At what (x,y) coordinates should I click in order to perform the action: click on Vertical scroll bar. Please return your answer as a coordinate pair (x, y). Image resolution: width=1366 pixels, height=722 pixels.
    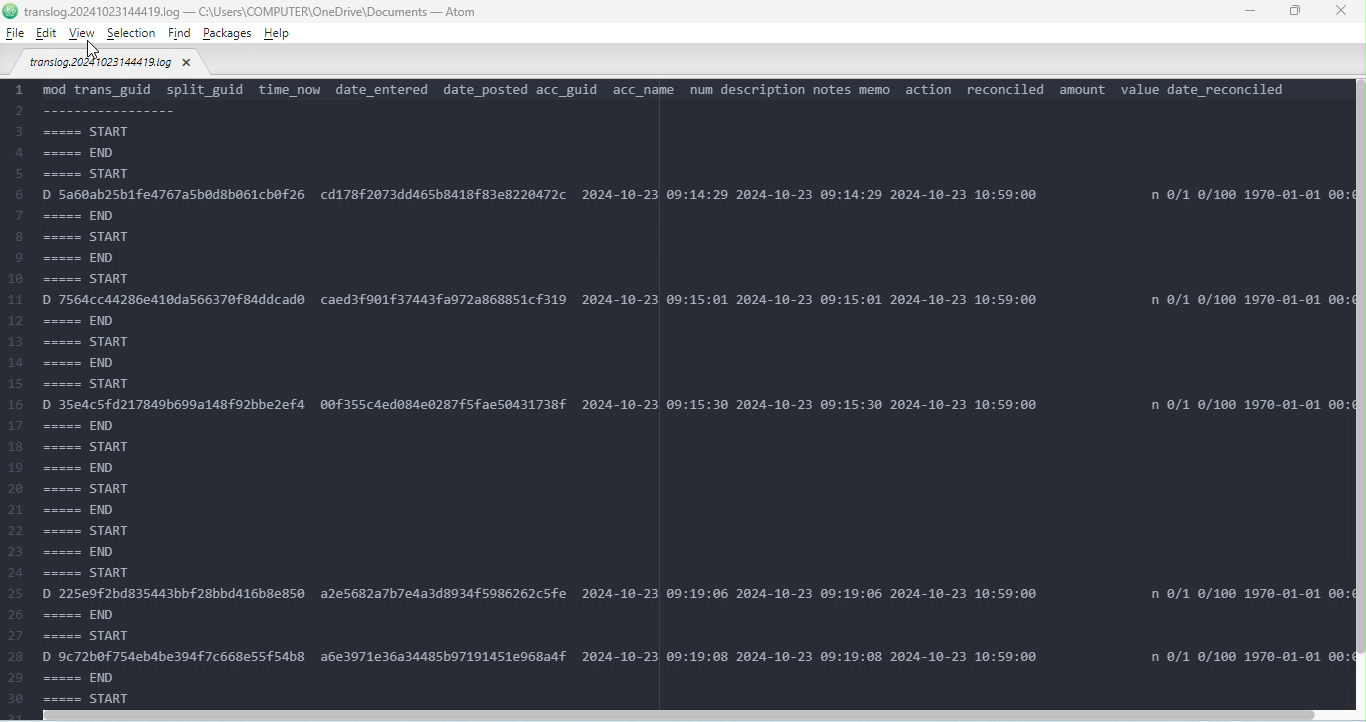
    Looking at the image, I should click on (1358, 396).